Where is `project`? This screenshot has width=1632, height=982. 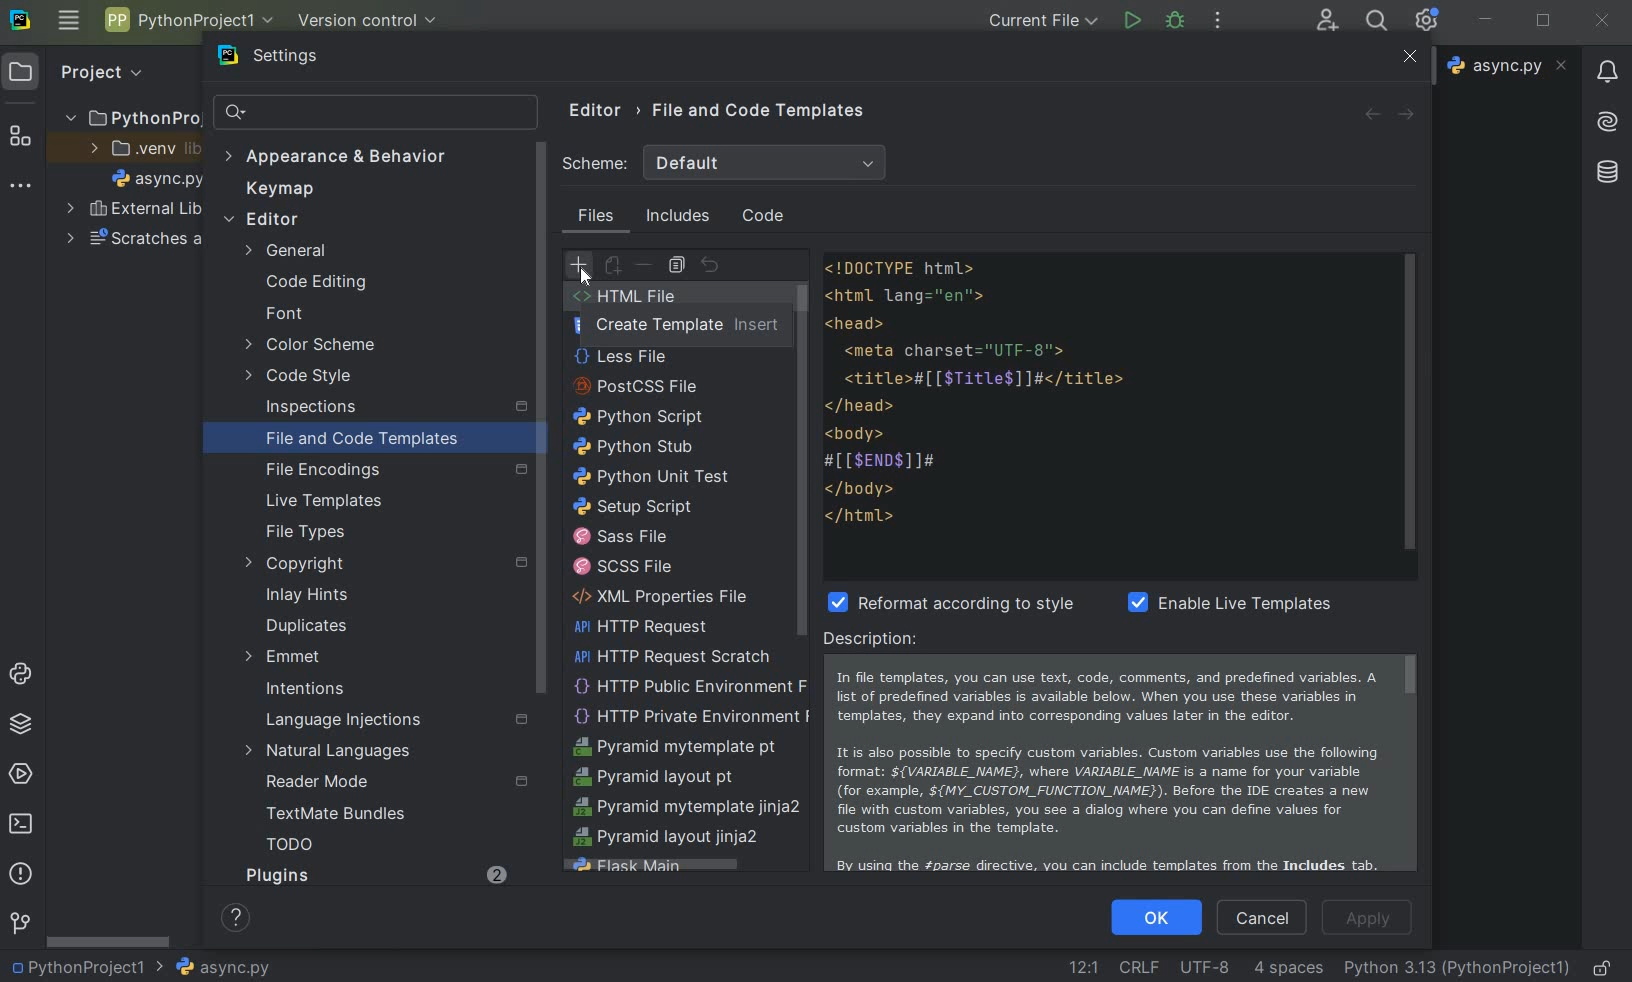
project is located at coordinates (79, 71).